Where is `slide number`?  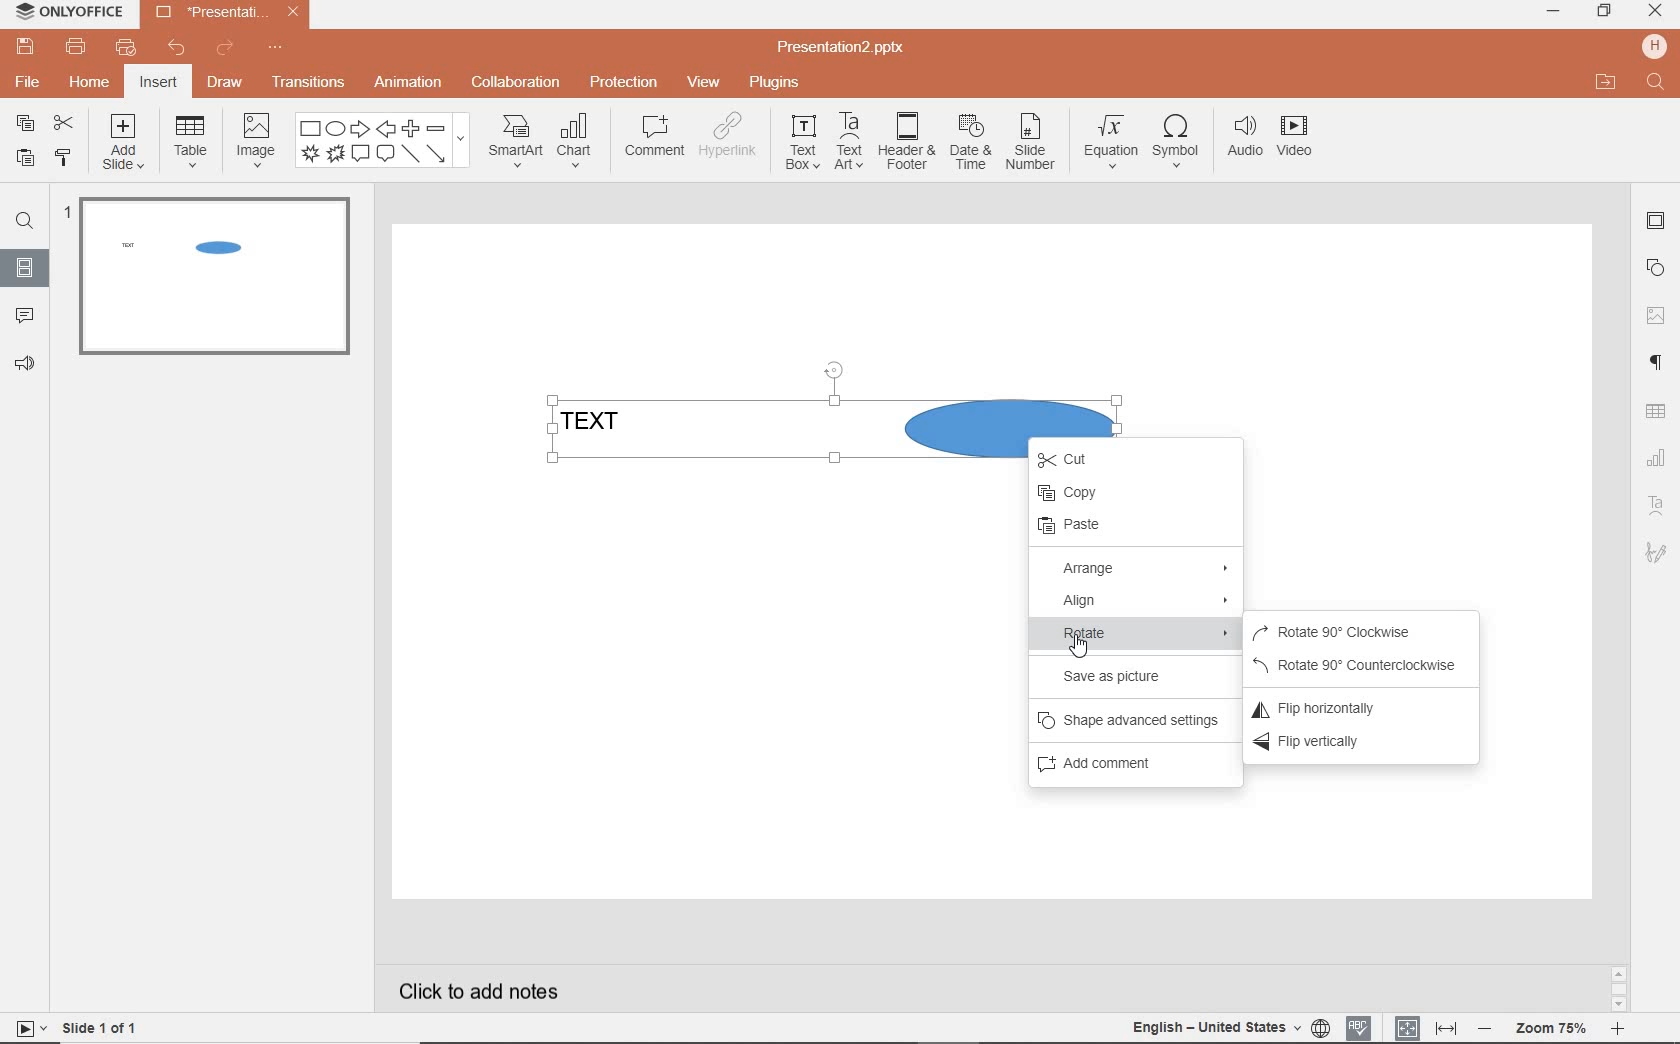 slide number is located at coordinates (1030, 145).